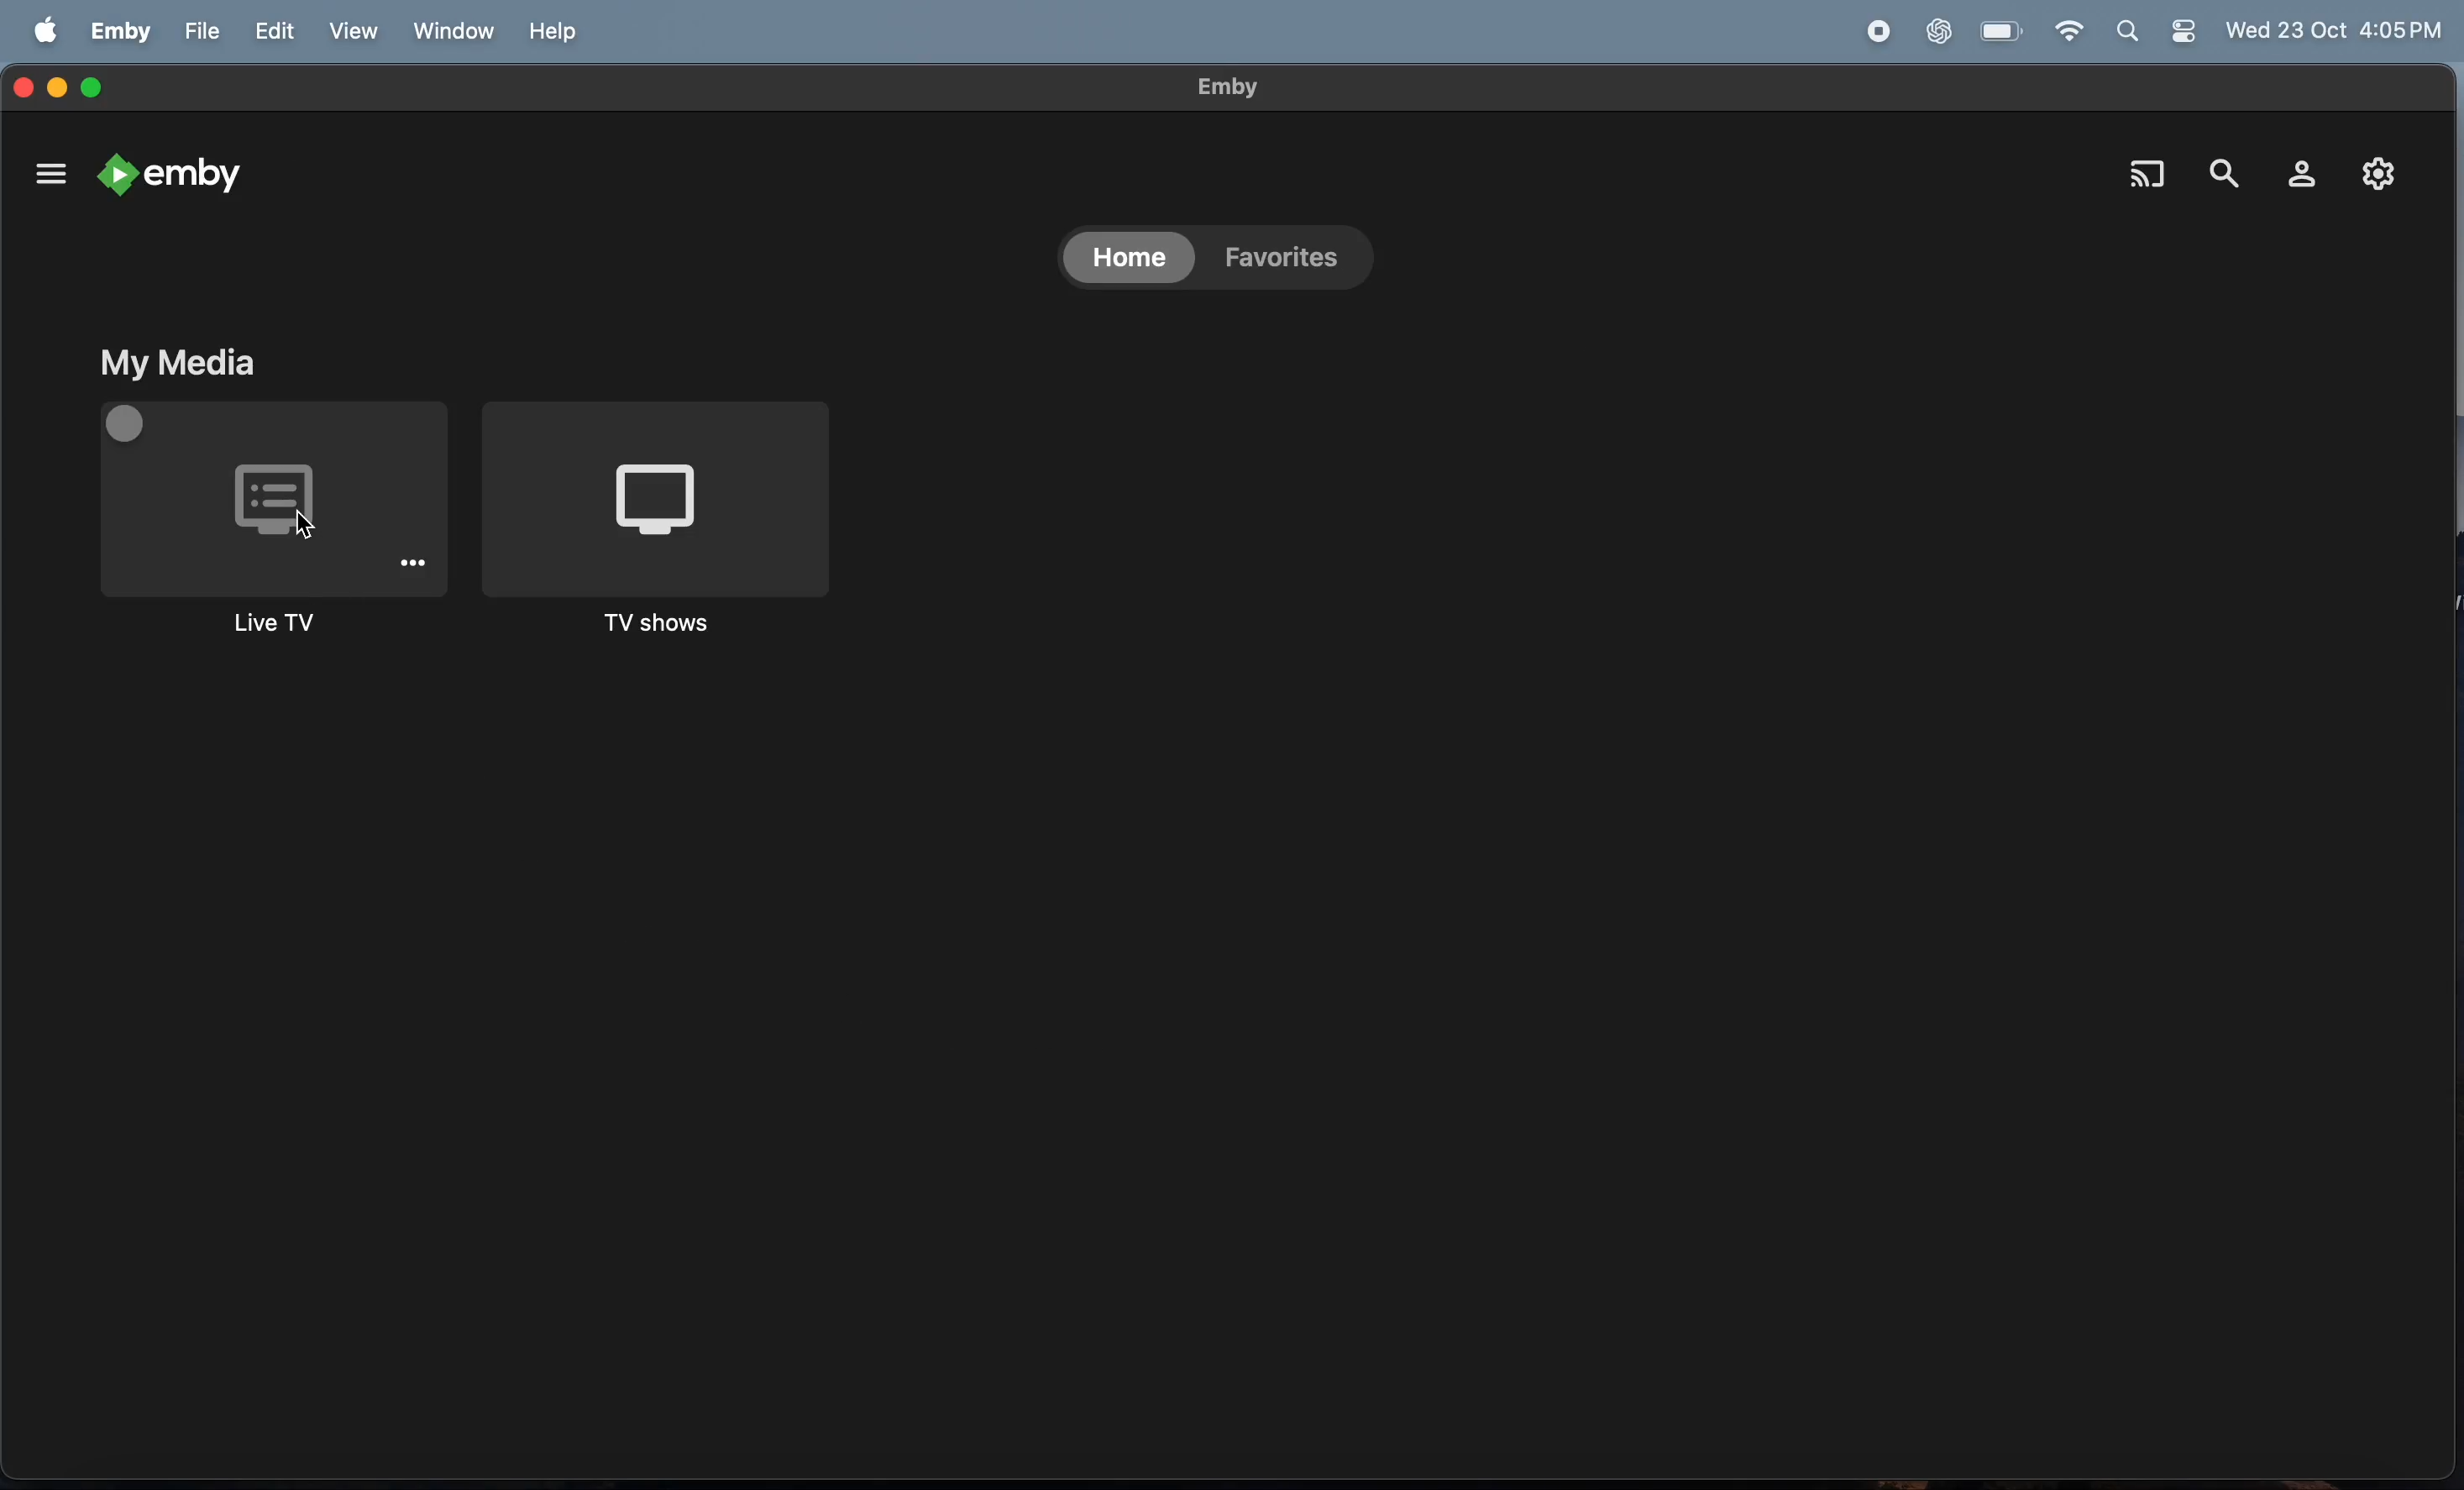  What do you see at coordinates (449, 31) in the screenshot?
I see `window` at bounding box center [449, 31].